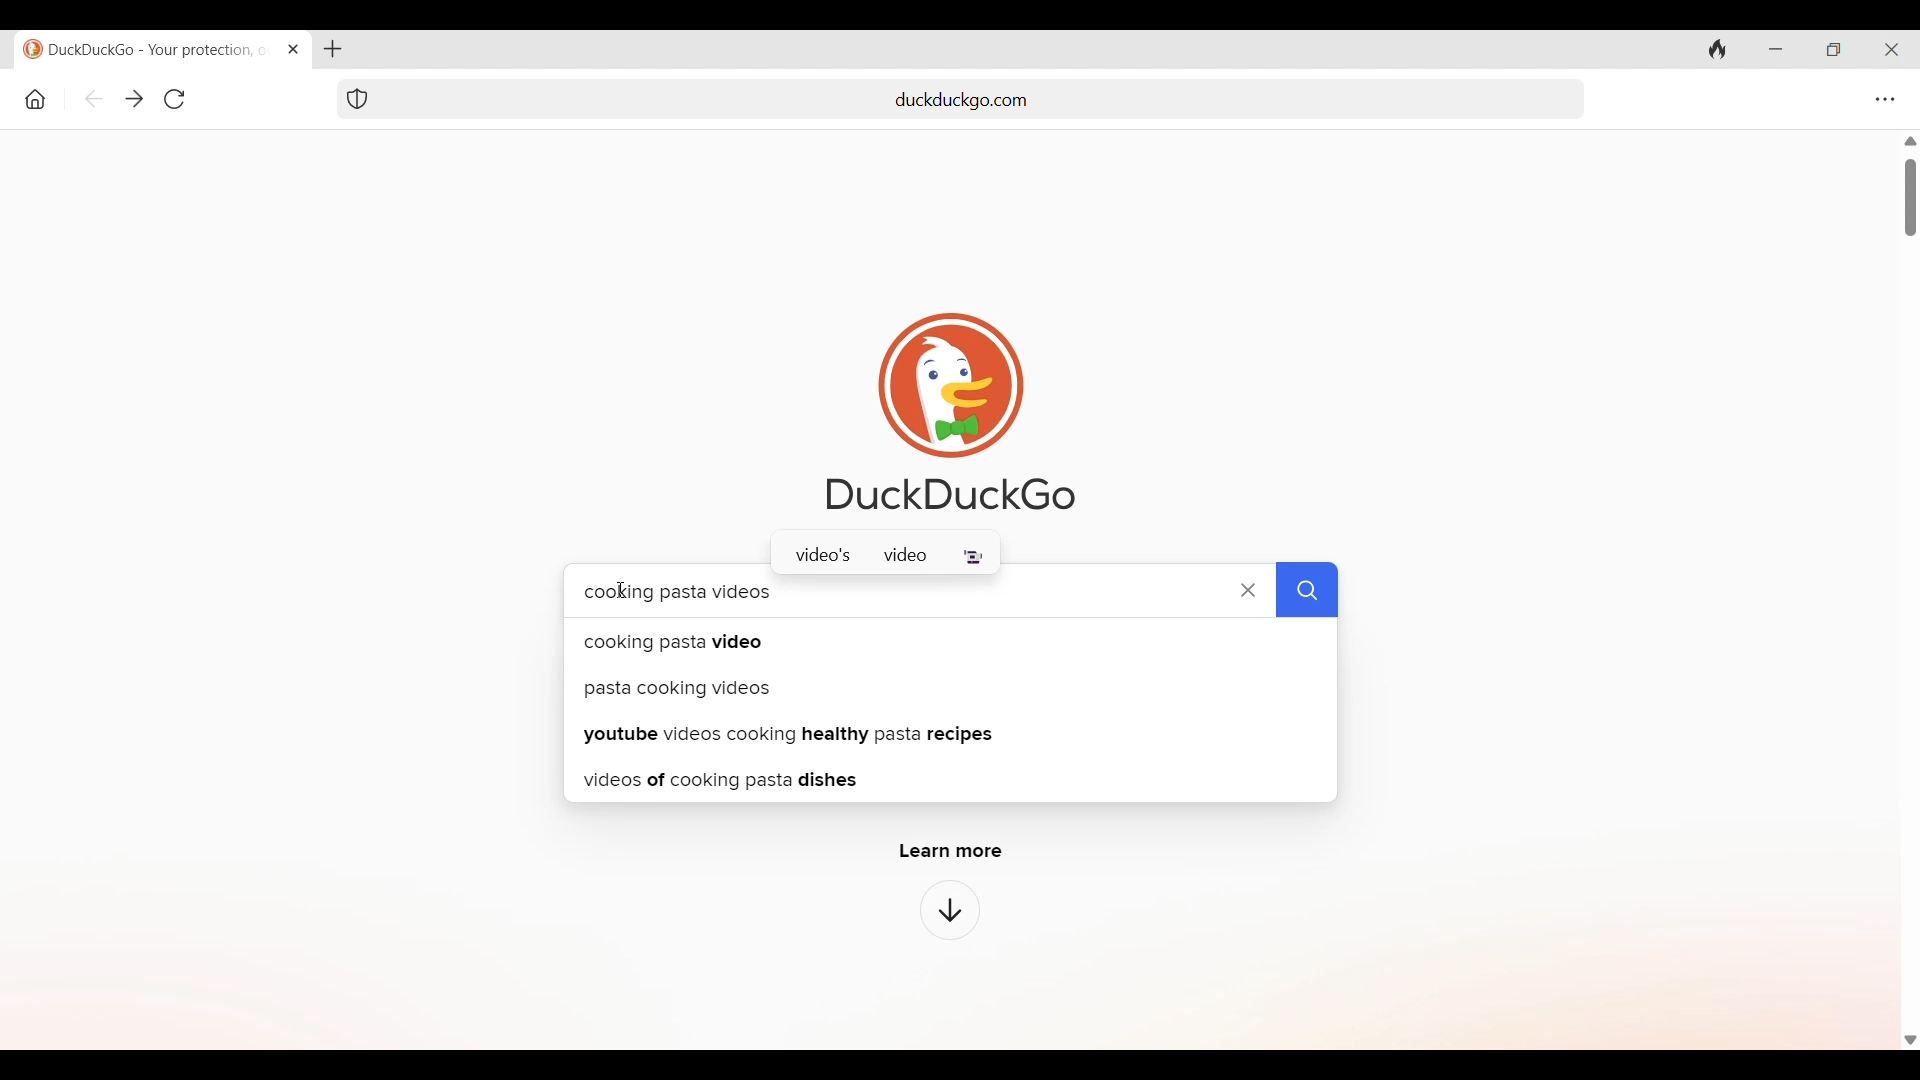 Image resolution: width=1920 pixels, height=1080 pixels. I want to click on Close browser, so click(1892, 50).